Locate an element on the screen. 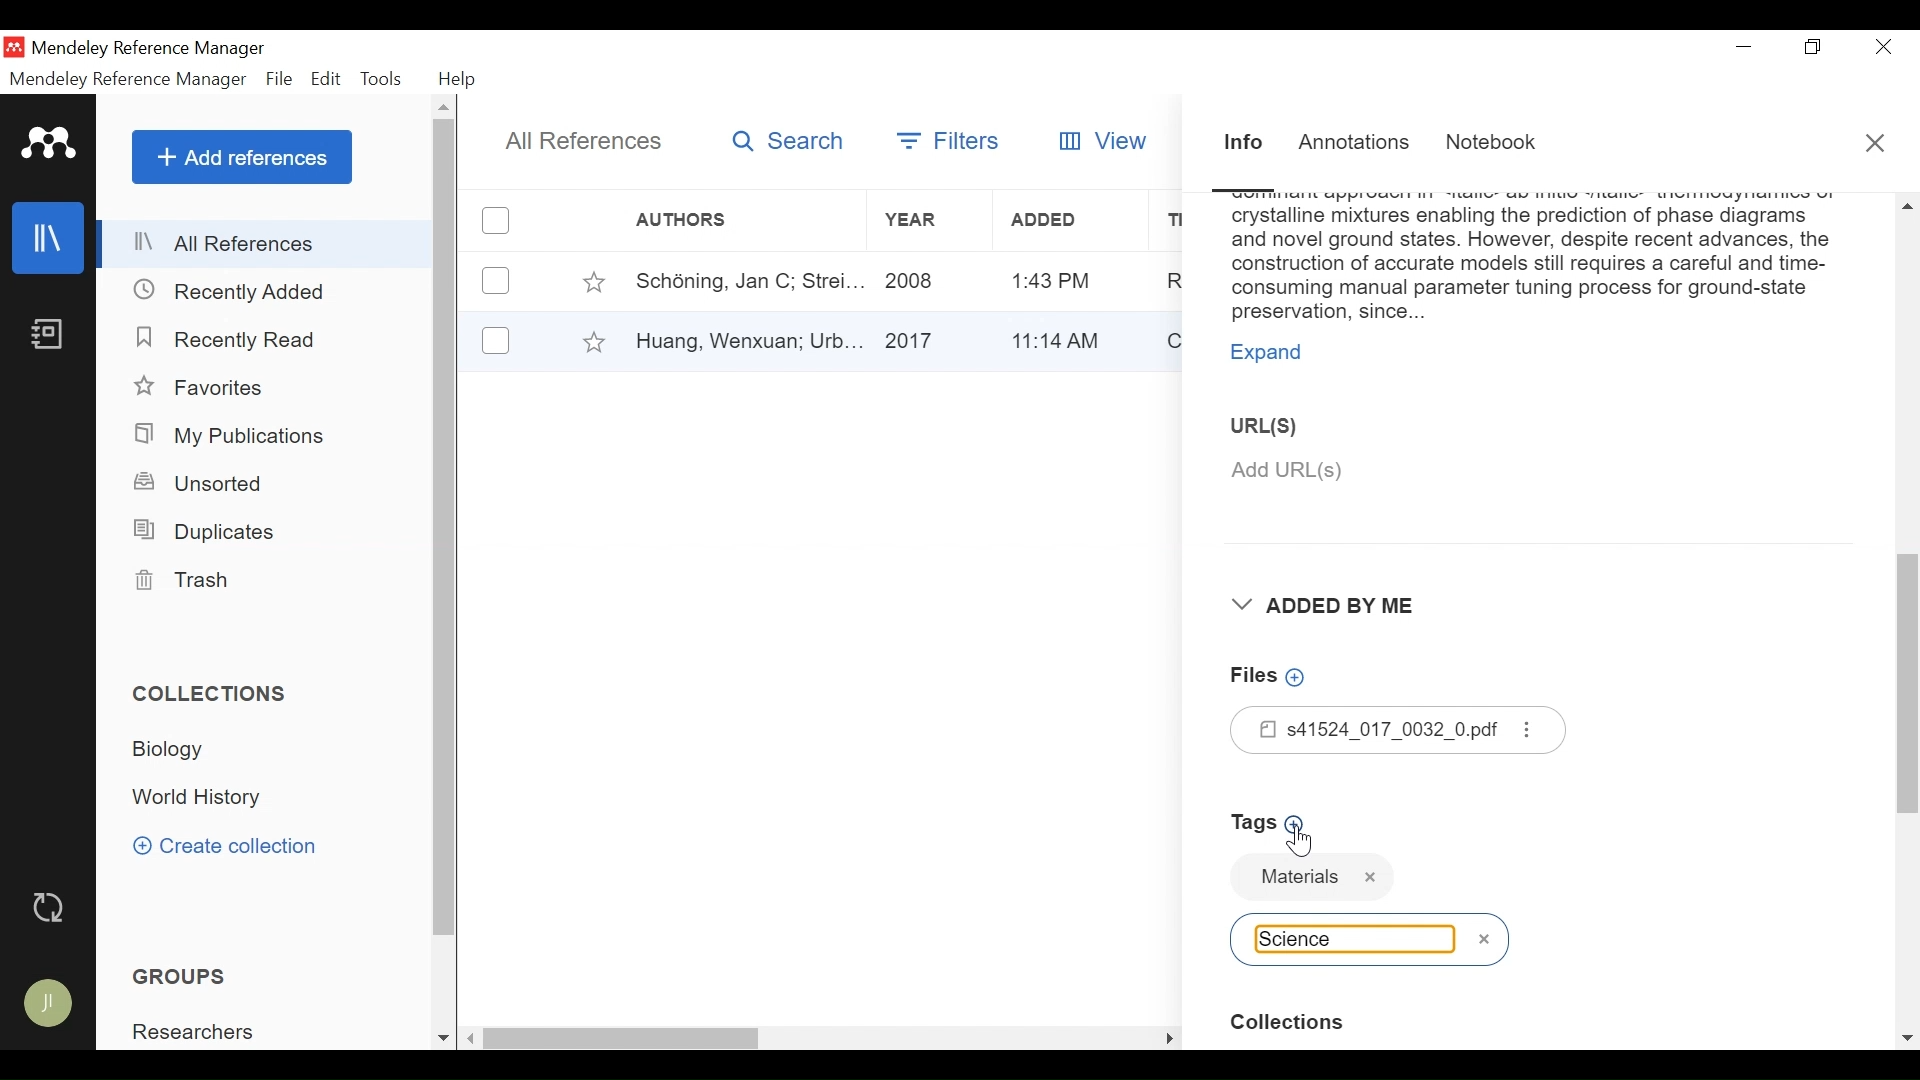 This screenshot has height=1080, width=1920. Duplicates is located at coordinates (202, 532).